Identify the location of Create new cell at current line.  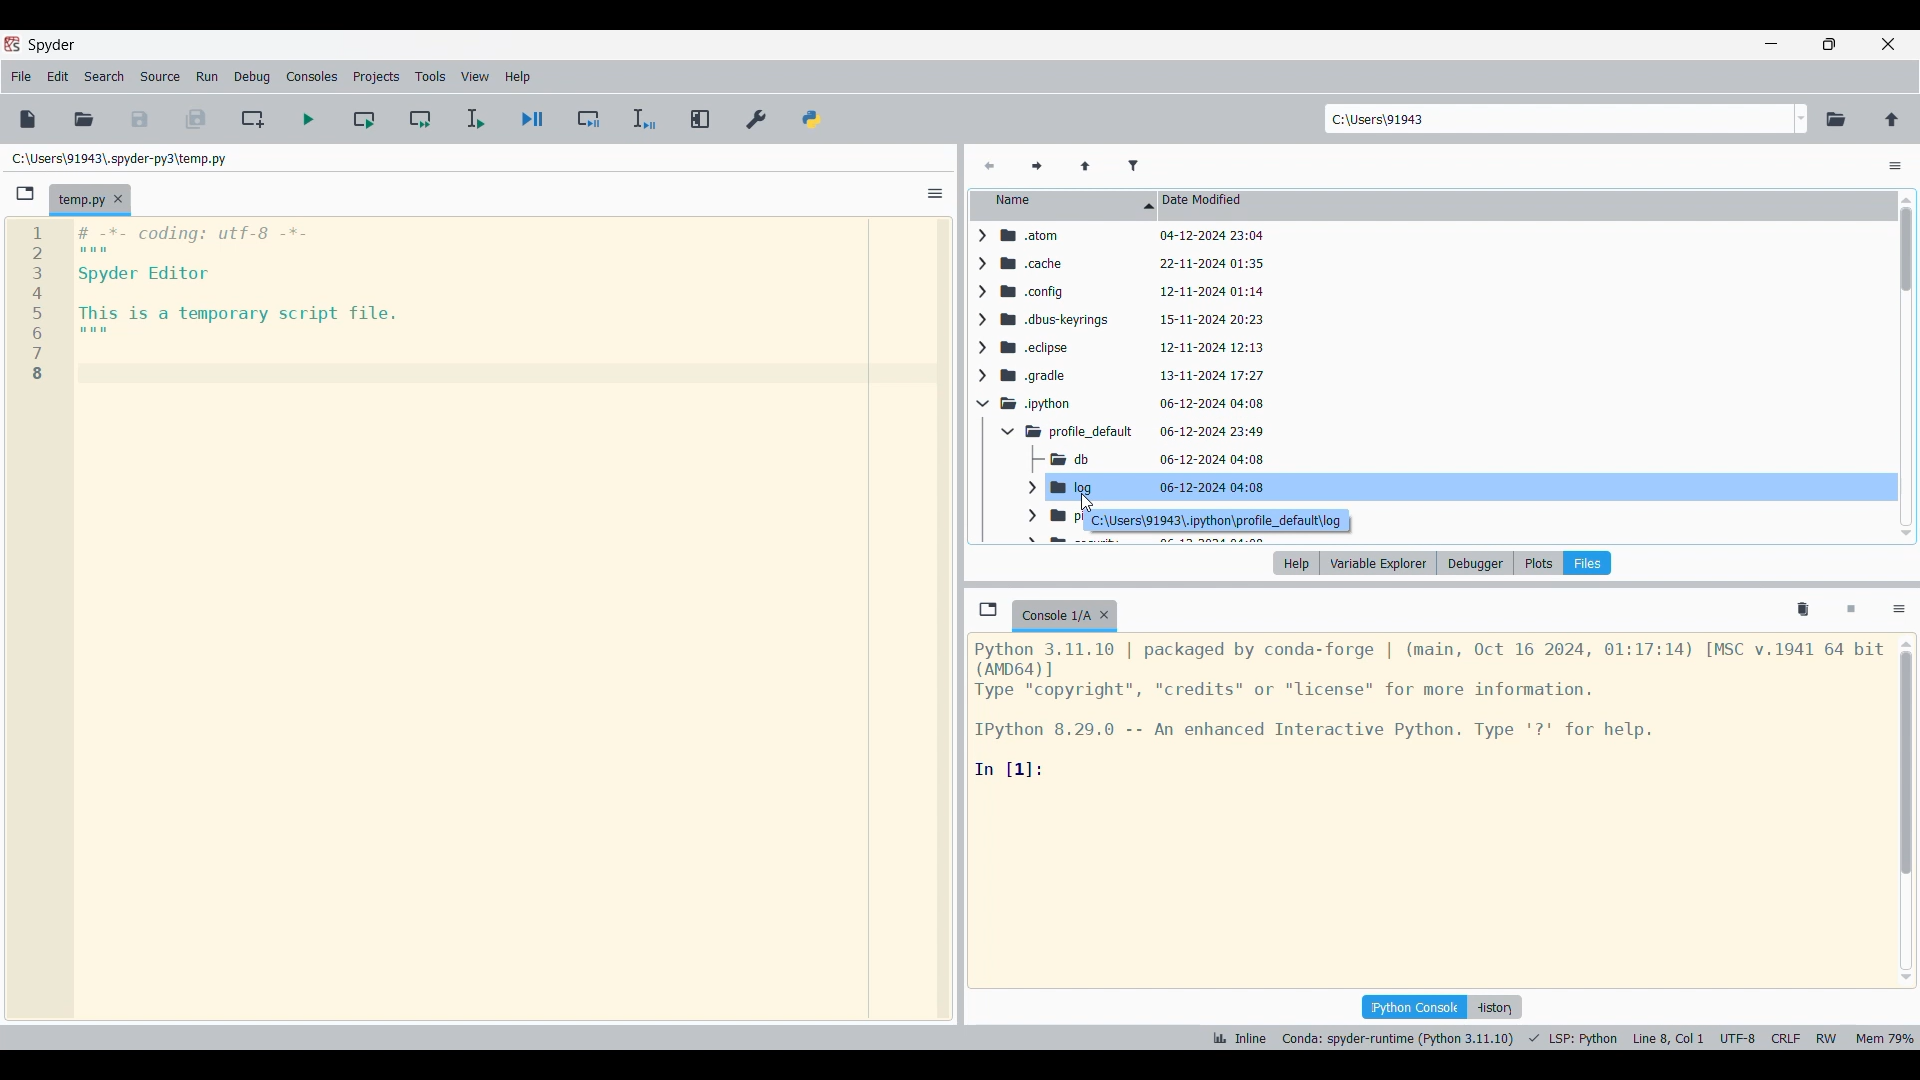
(251, 119).